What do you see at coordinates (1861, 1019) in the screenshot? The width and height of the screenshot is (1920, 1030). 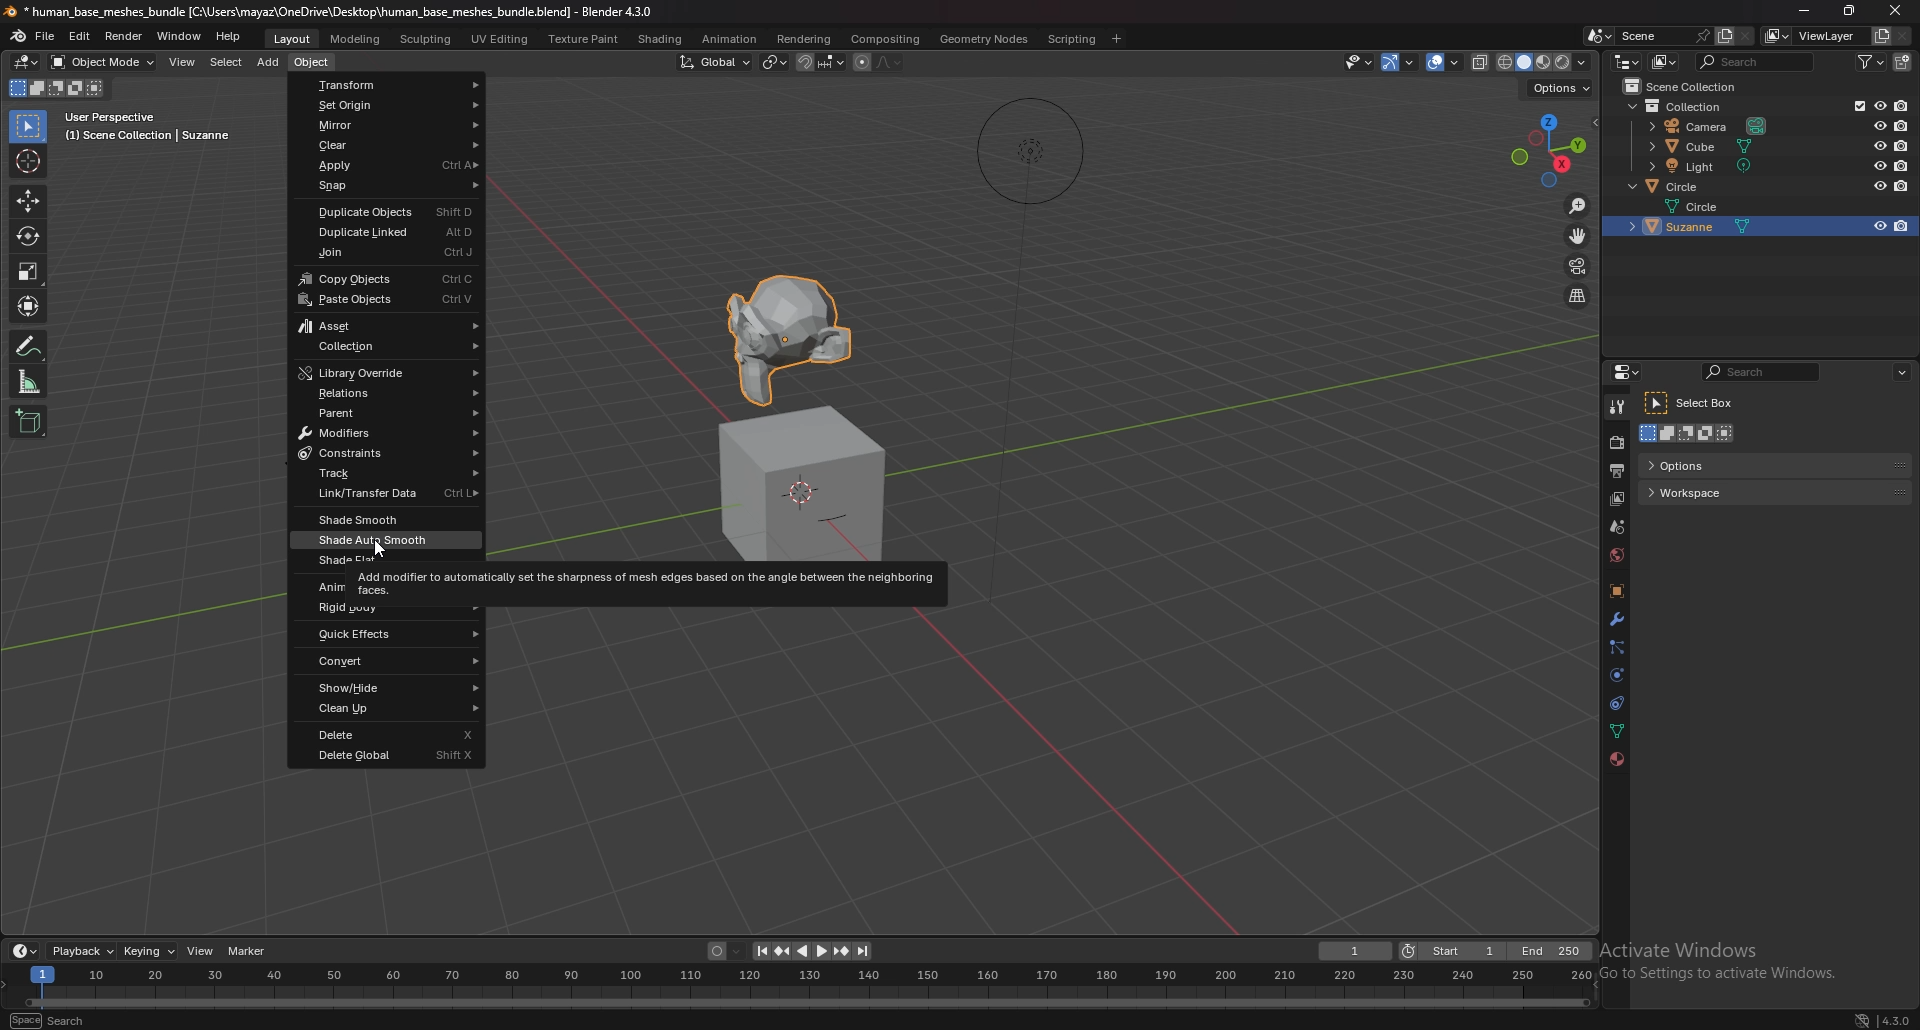 I see `network` at bounding box center [1861, 1019].